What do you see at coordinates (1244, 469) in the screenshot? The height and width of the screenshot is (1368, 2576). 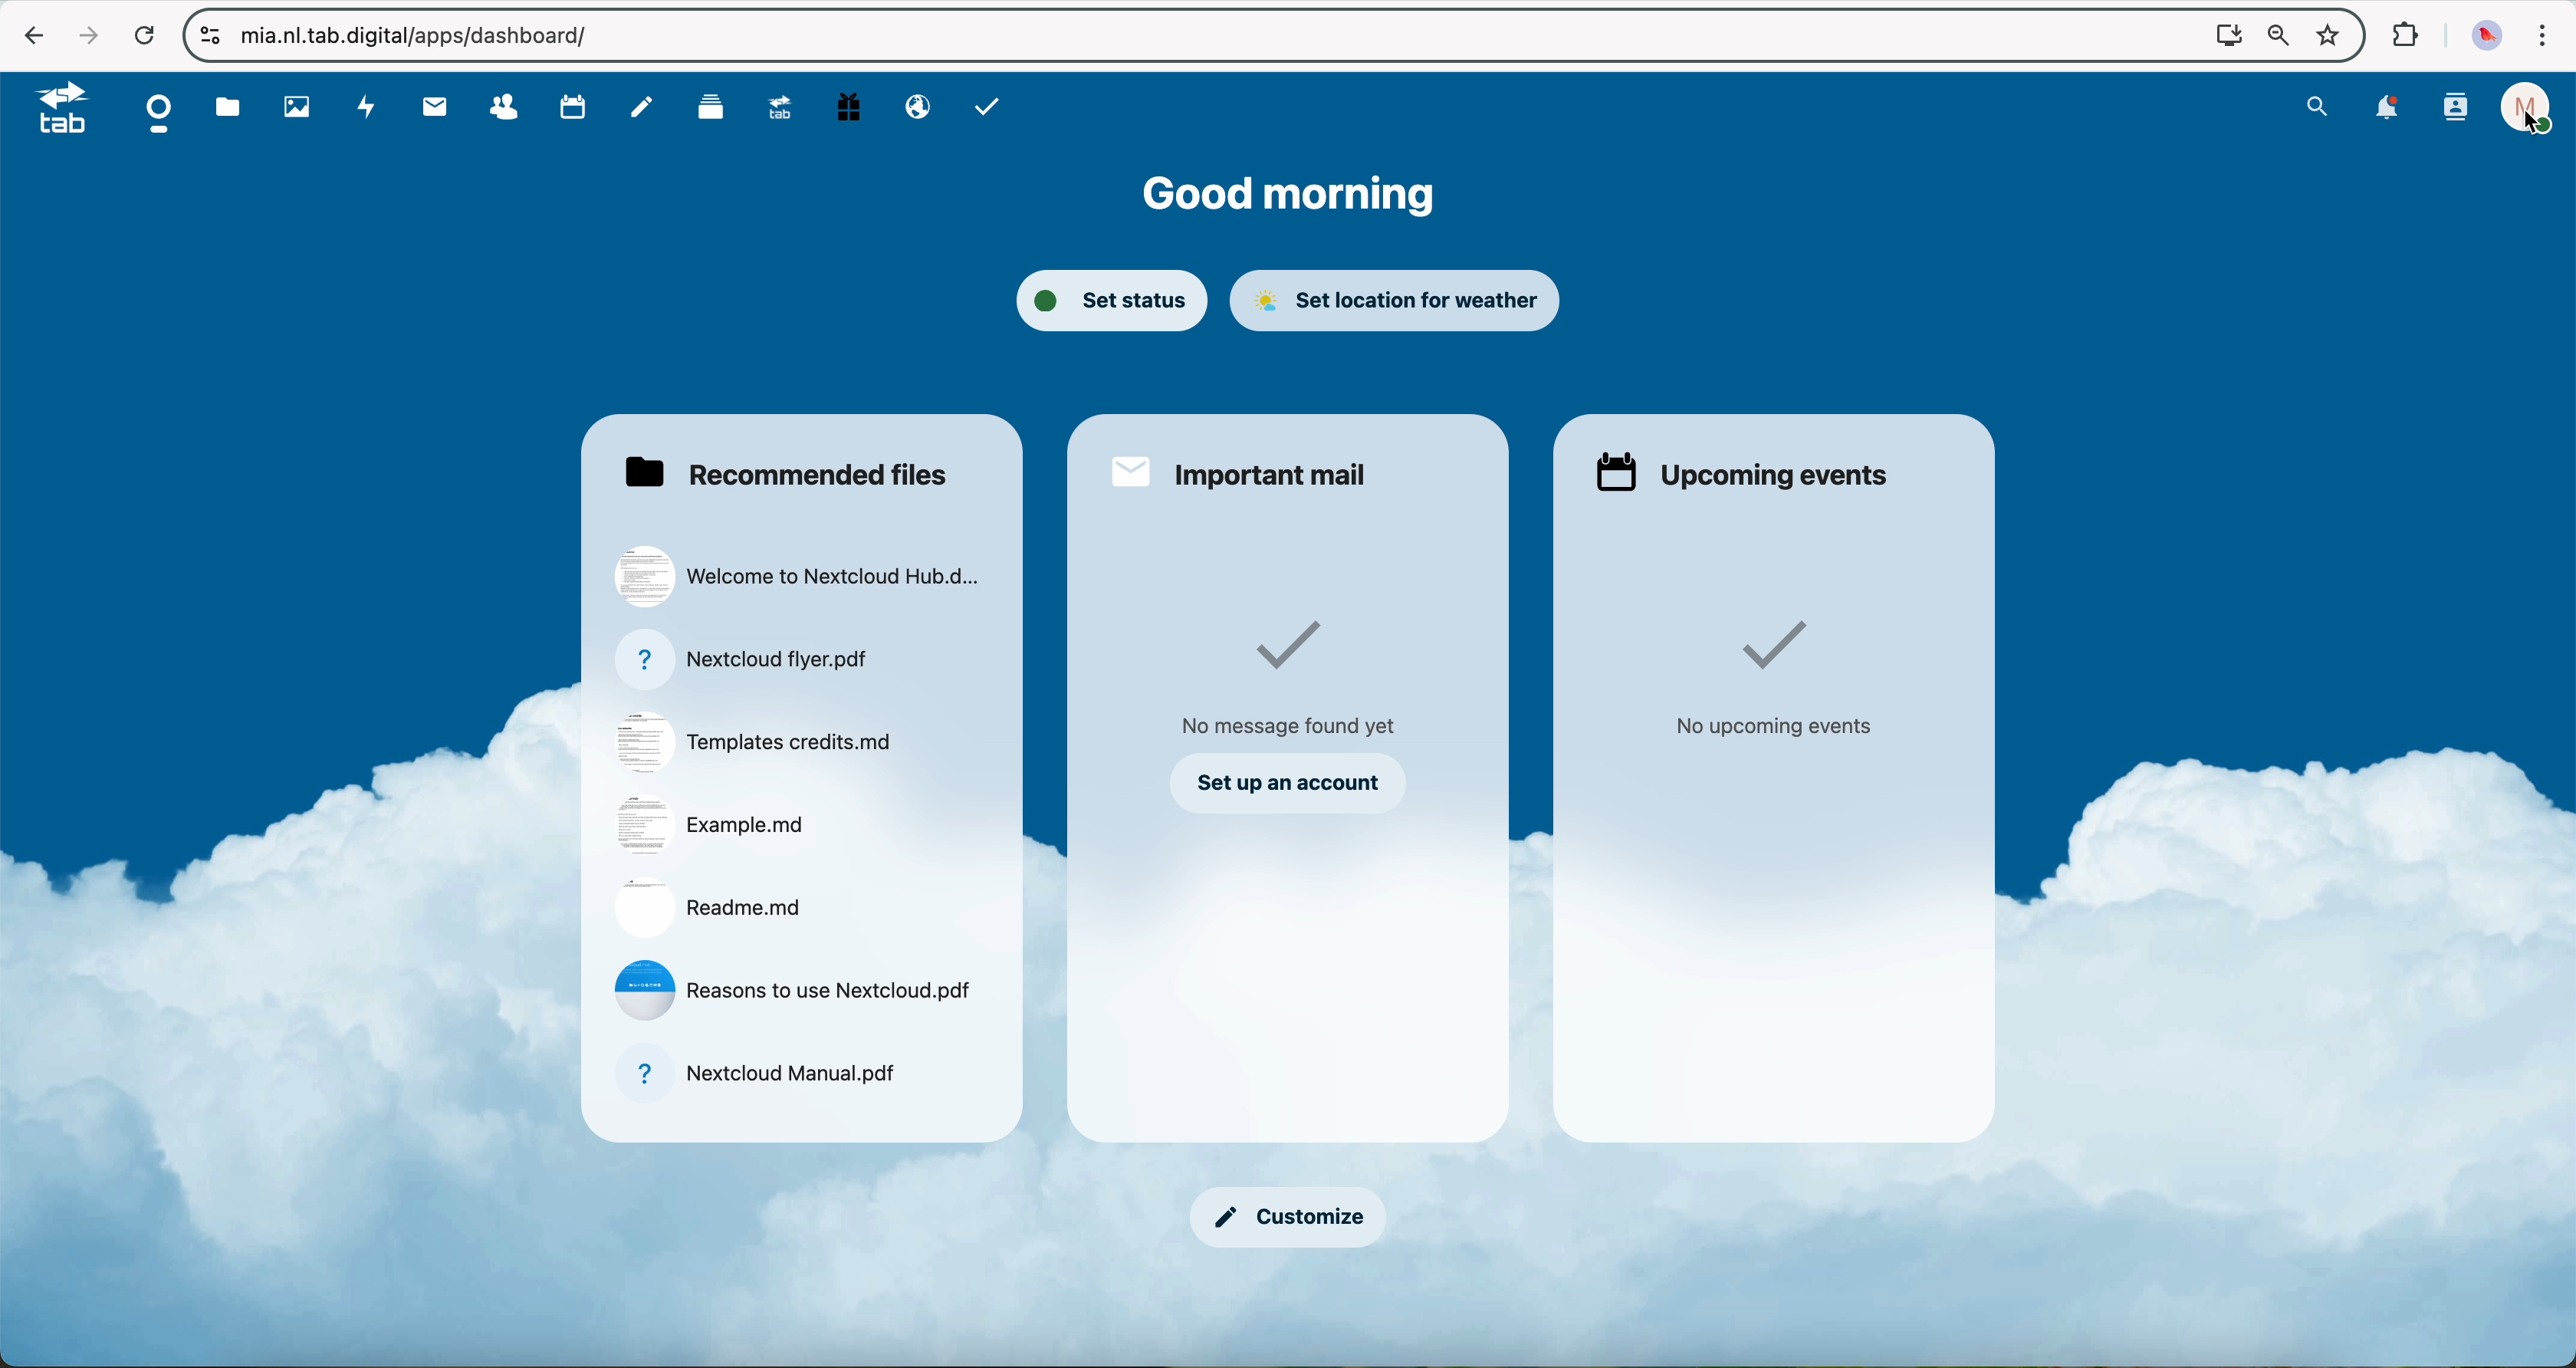 I see `important mail` at bounding box center [1244, 469].